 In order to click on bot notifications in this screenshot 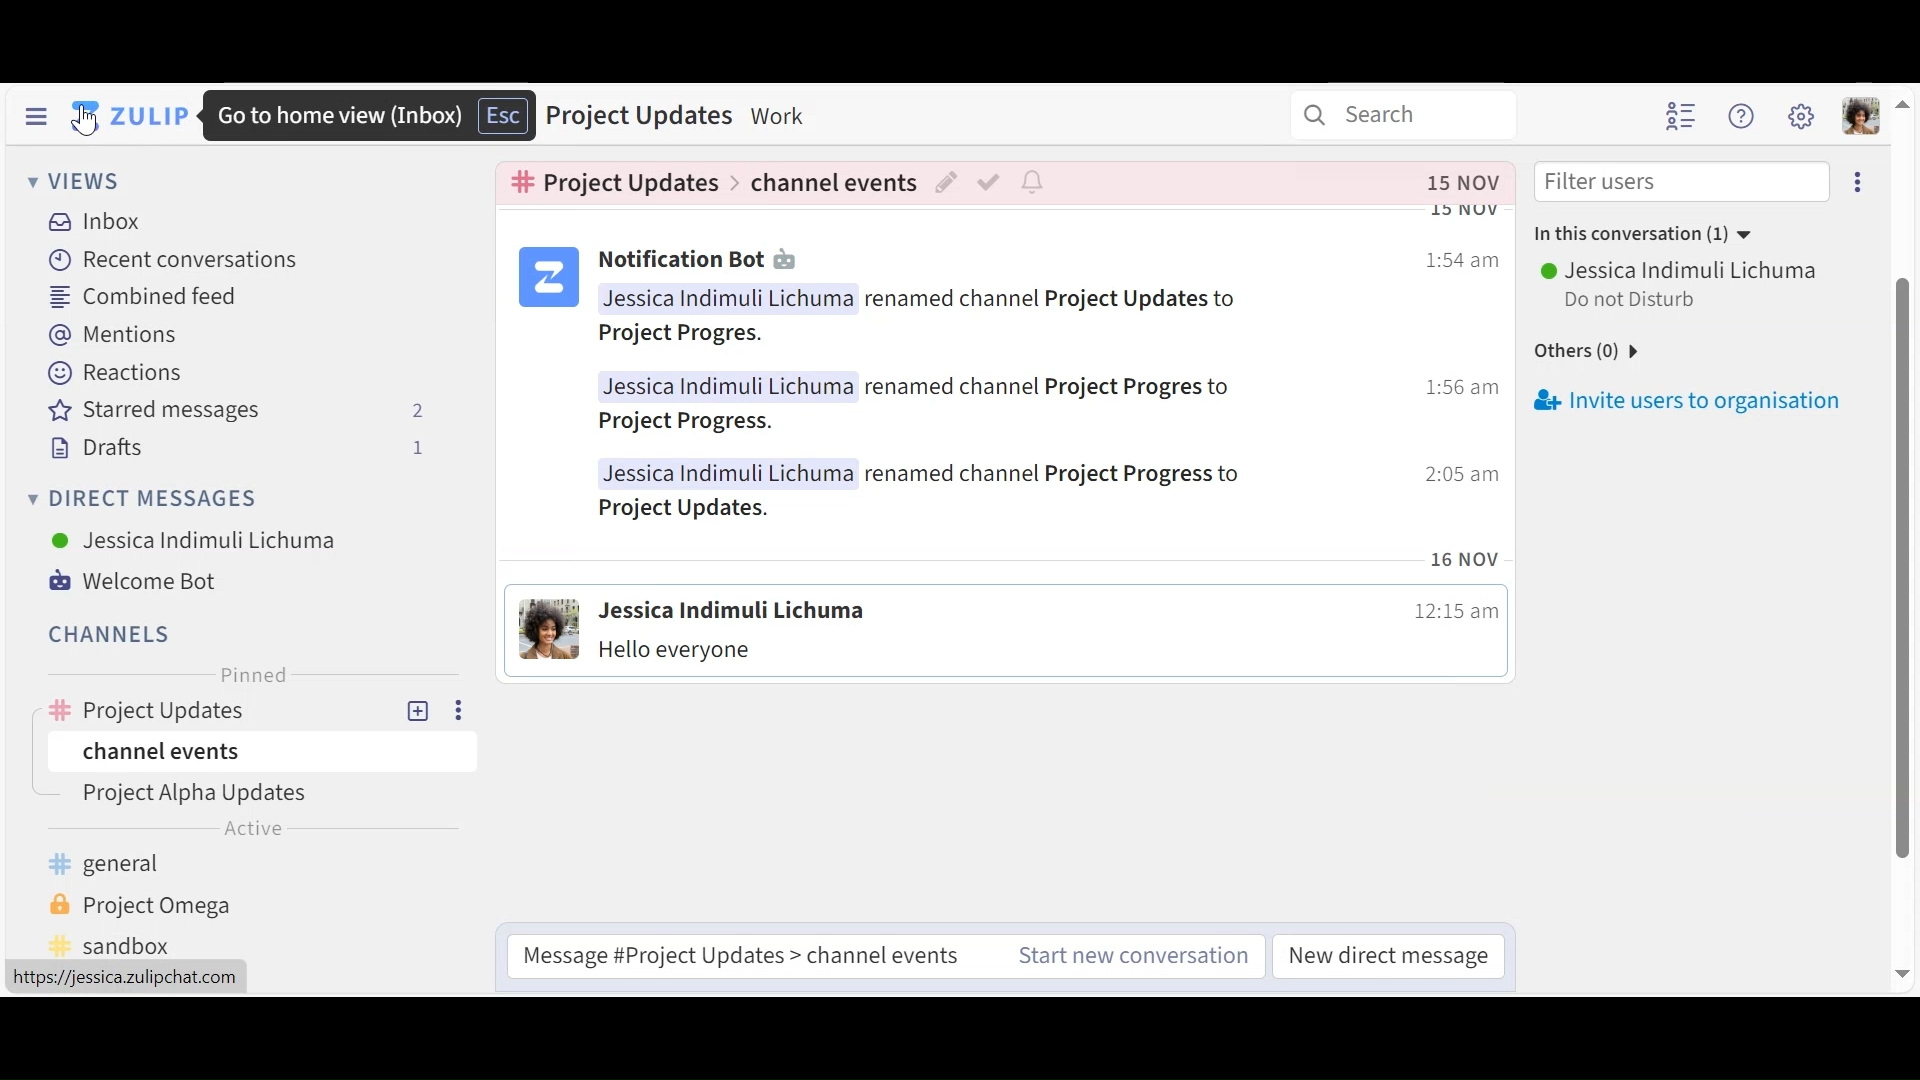, I will do `click(689, 509)`.